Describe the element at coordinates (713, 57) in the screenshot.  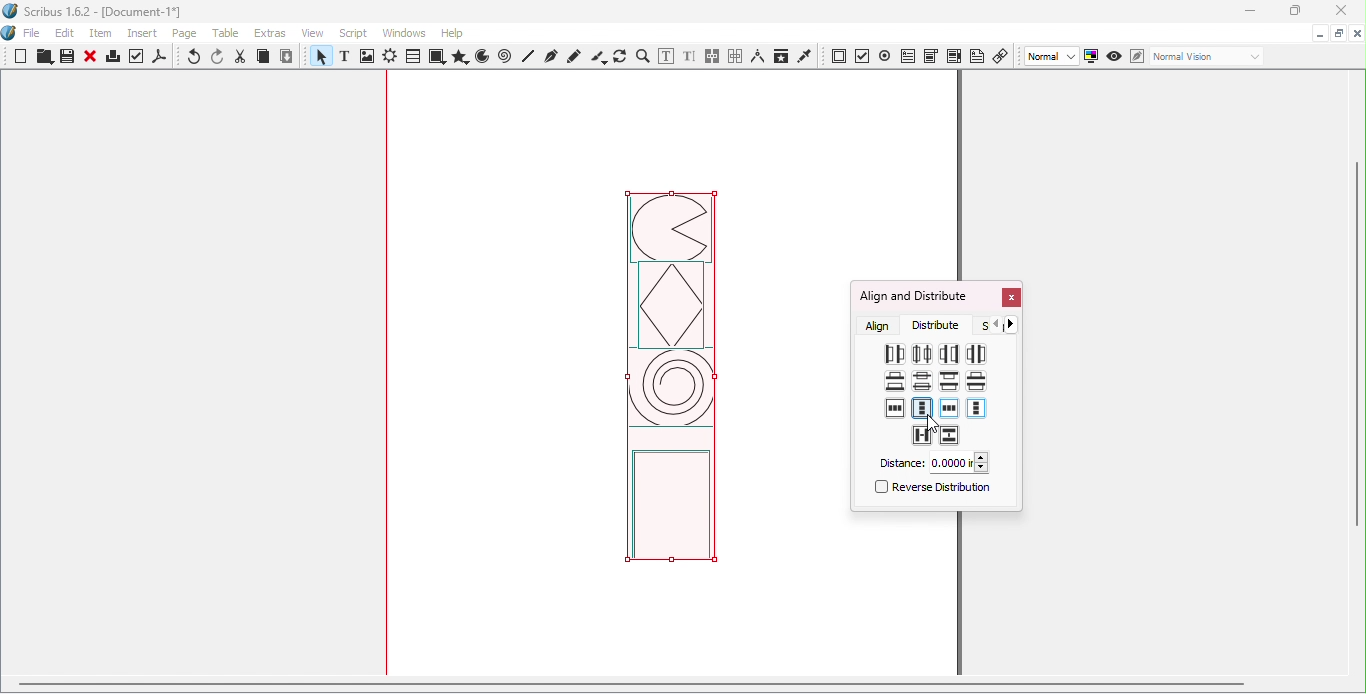
I see `Link text frames` at that location.